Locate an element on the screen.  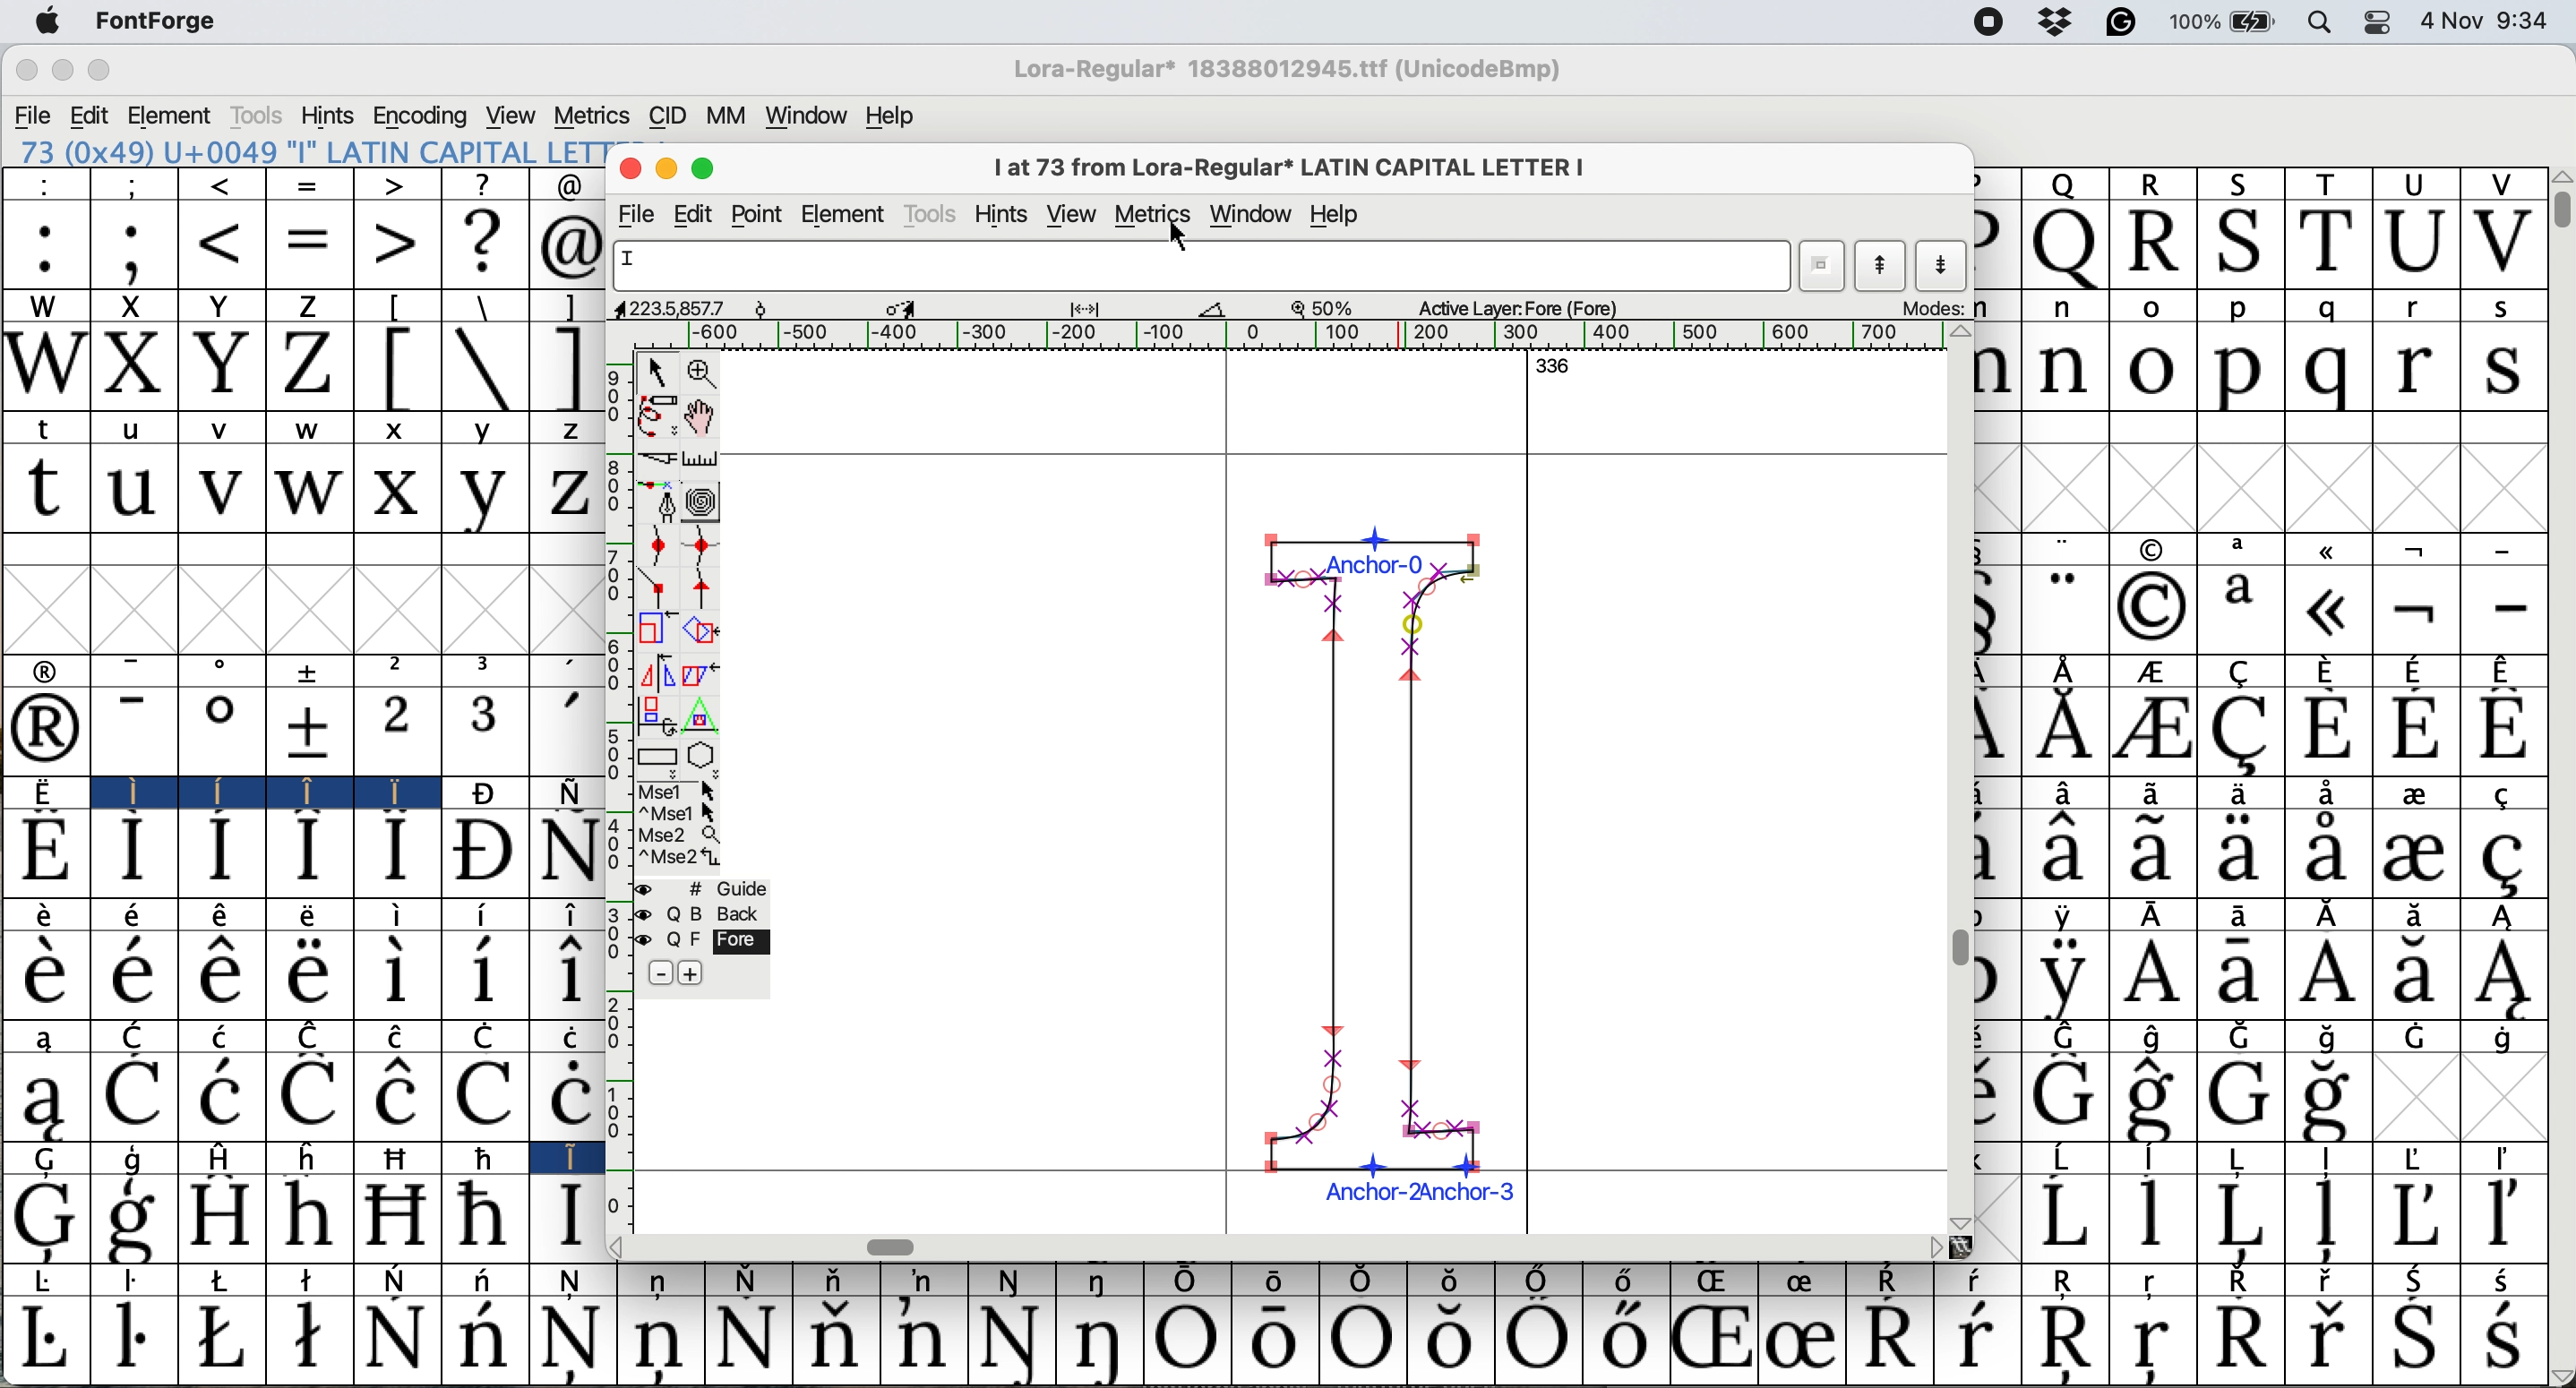
n is located at coordinates (2068, 309).